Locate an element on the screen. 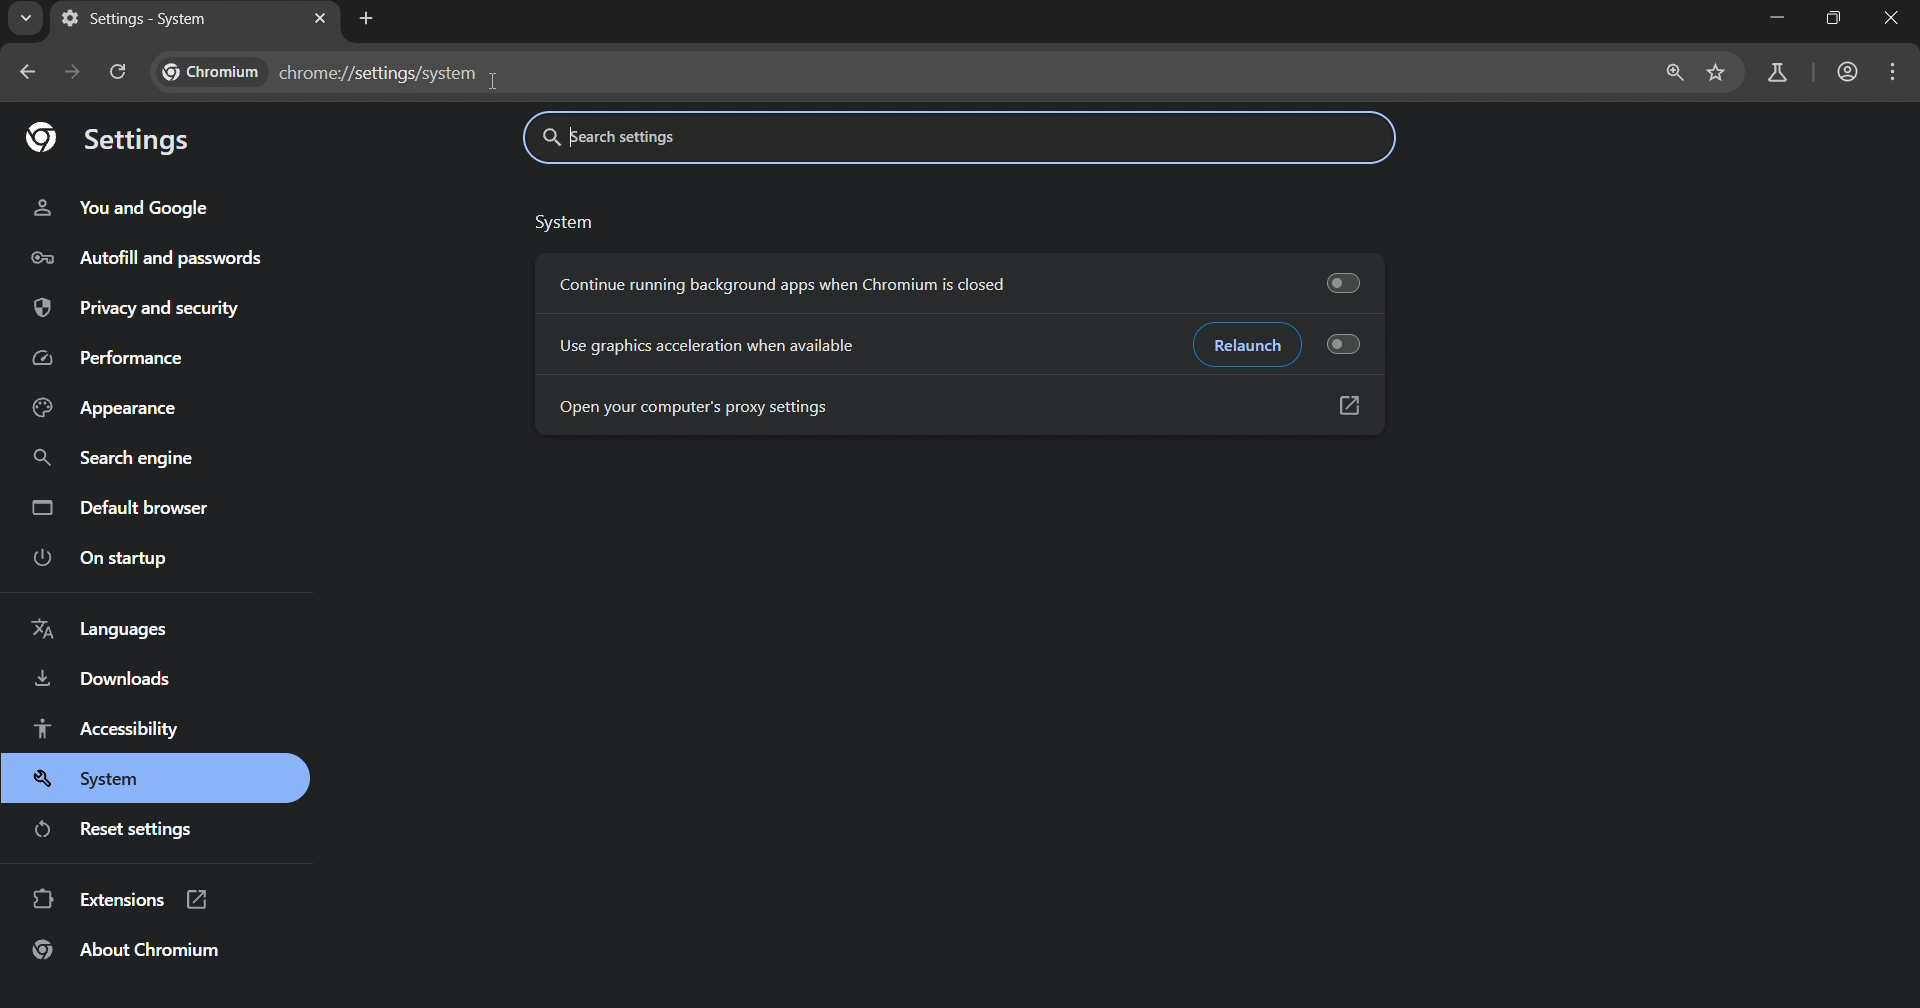  system is located at coordinates (562, 224).